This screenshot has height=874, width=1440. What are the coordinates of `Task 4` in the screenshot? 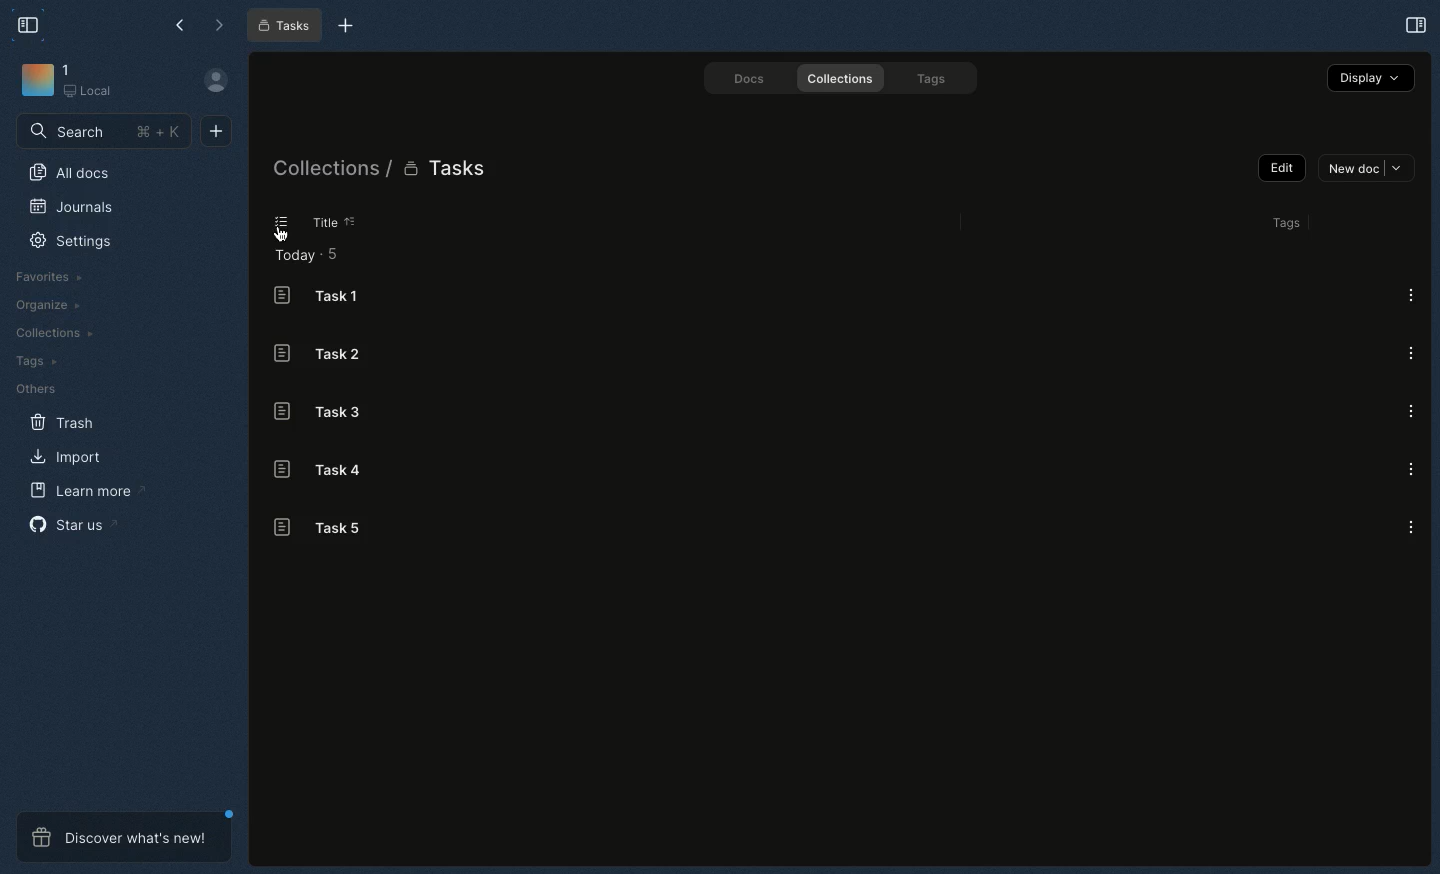 It's located at (321, 470).